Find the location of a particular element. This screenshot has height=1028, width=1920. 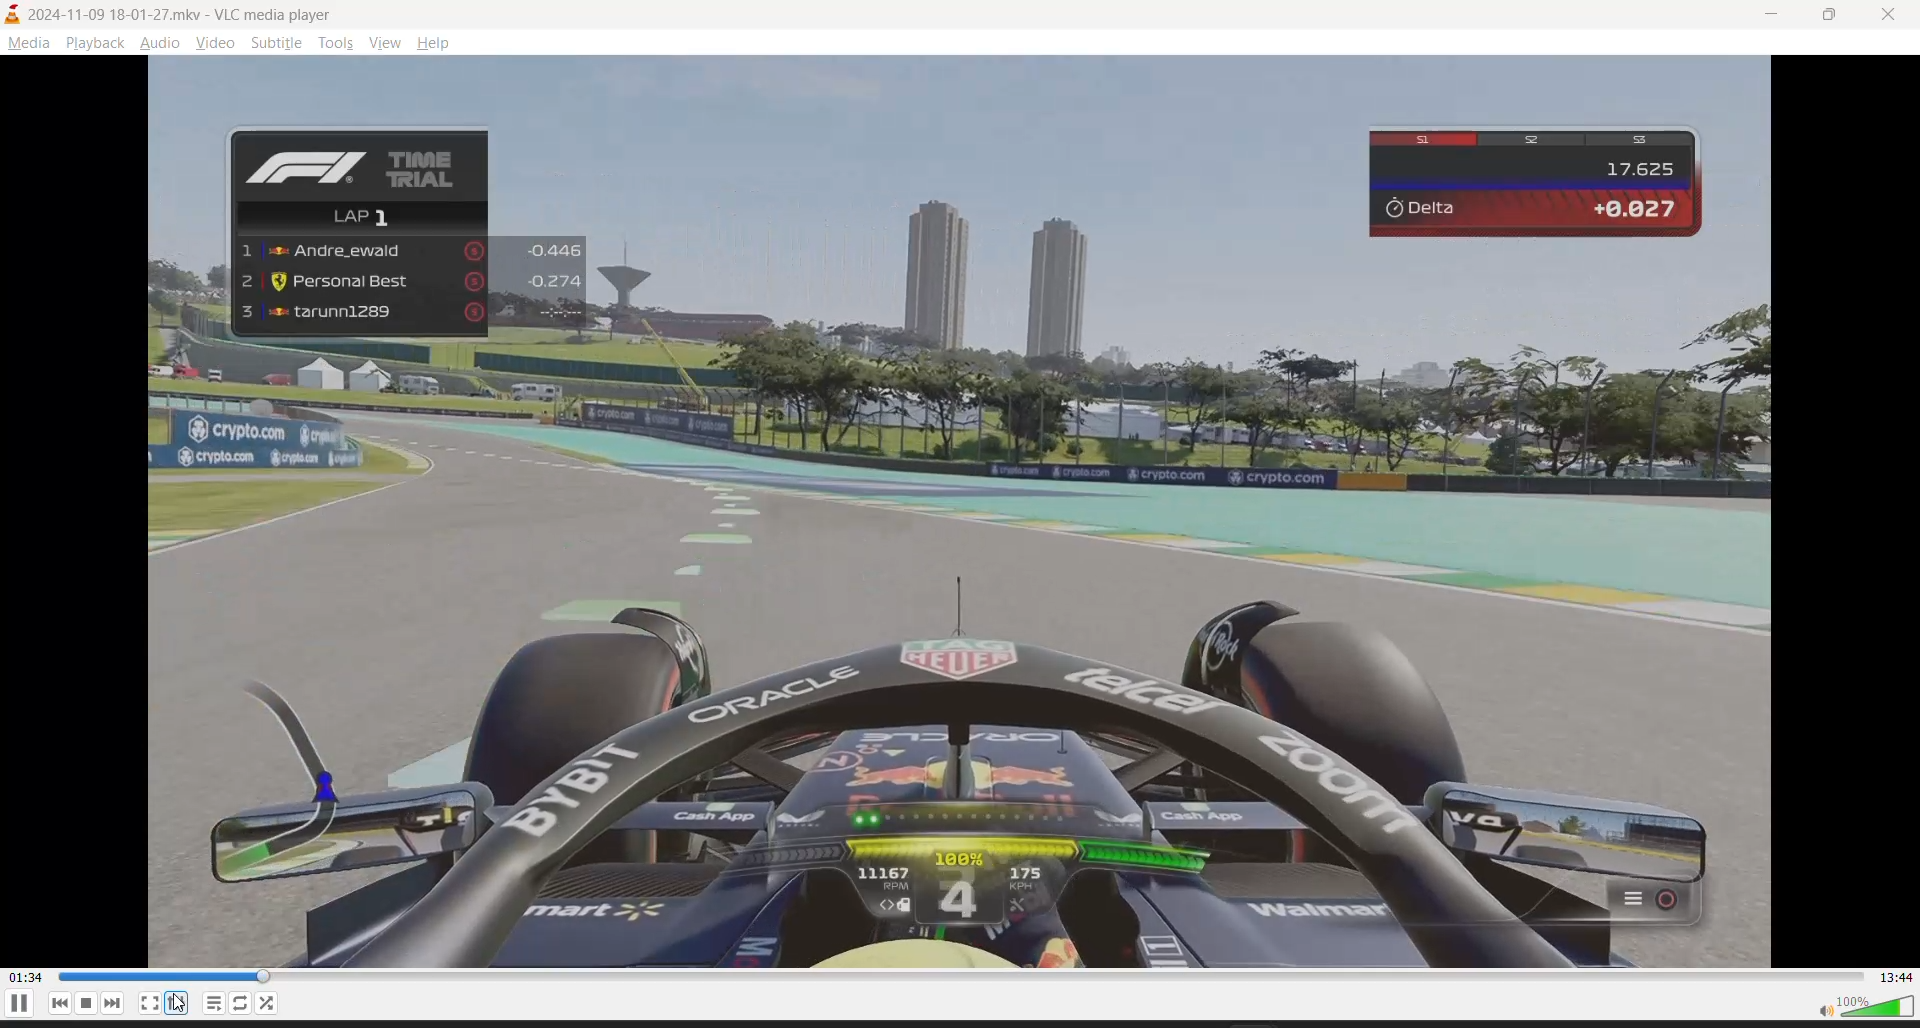

playlist is located at coordinates (210, 1002).